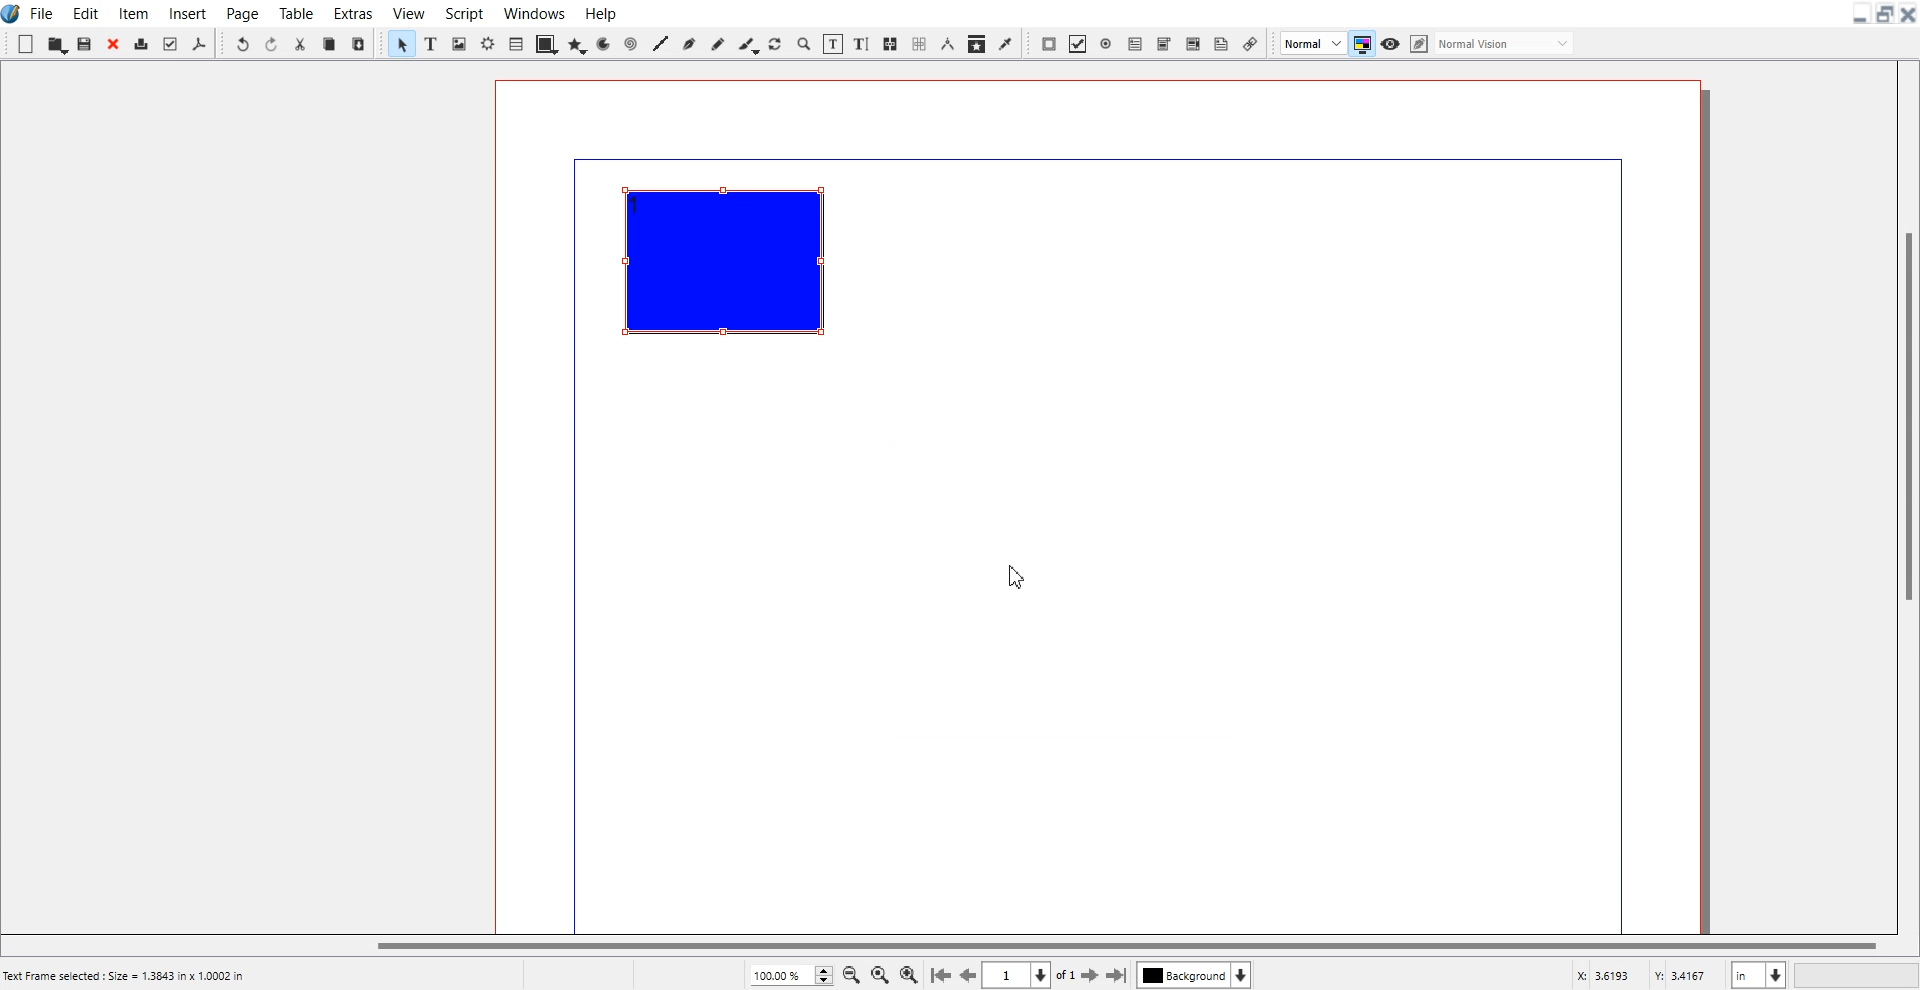  I want to click on Measurement in inches, so click(1759, 974).